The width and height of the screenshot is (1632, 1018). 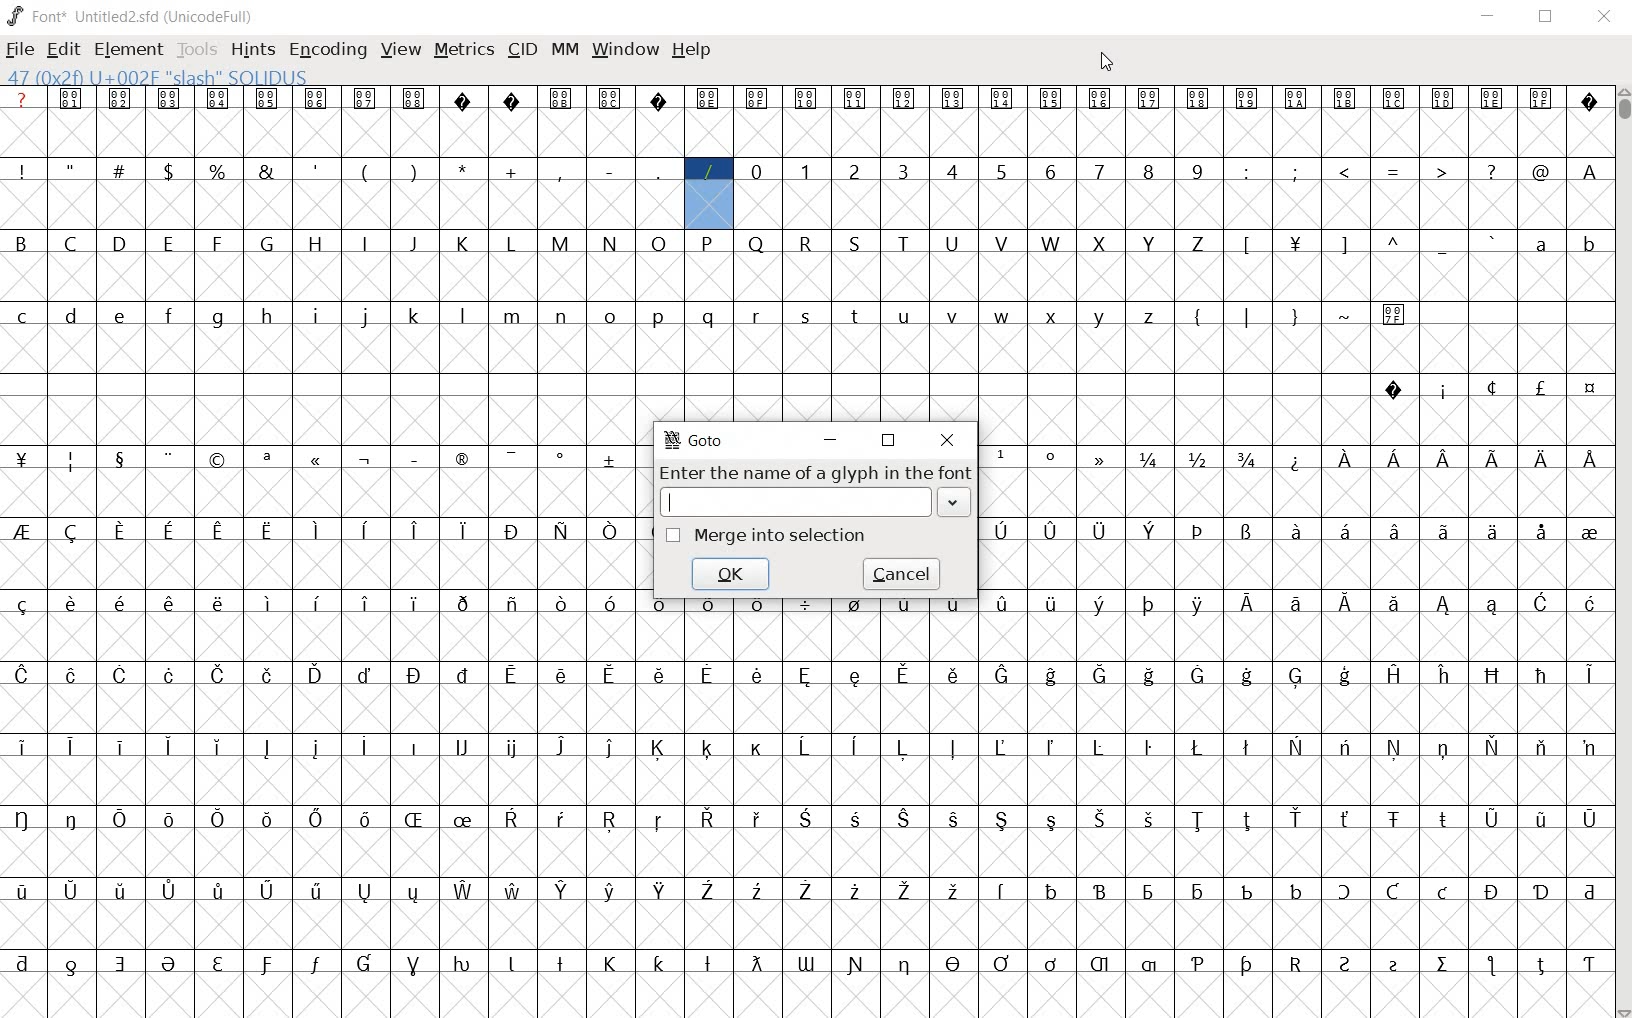 What do you see at coordinates (219, 603) in the screenshot?
I see `glyph` at bounding box center [219, 603].